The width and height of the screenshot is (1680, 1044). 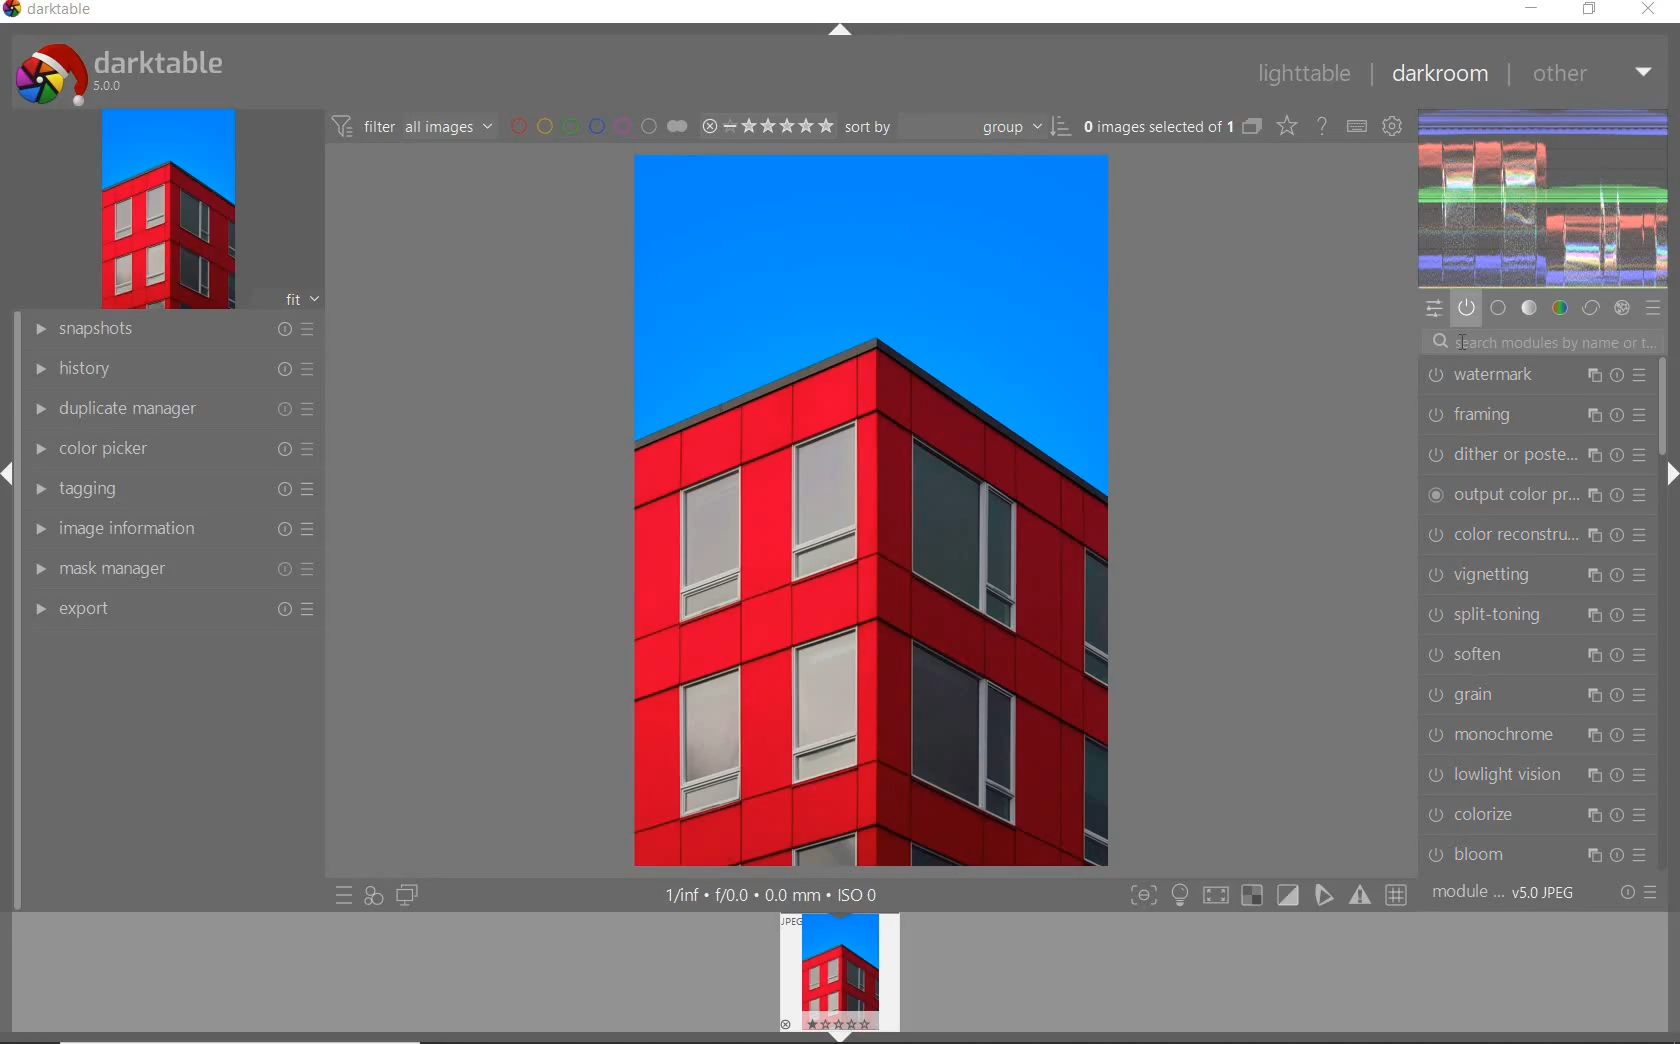 I want to click on show global preferences, so click(x=1394, y=128).